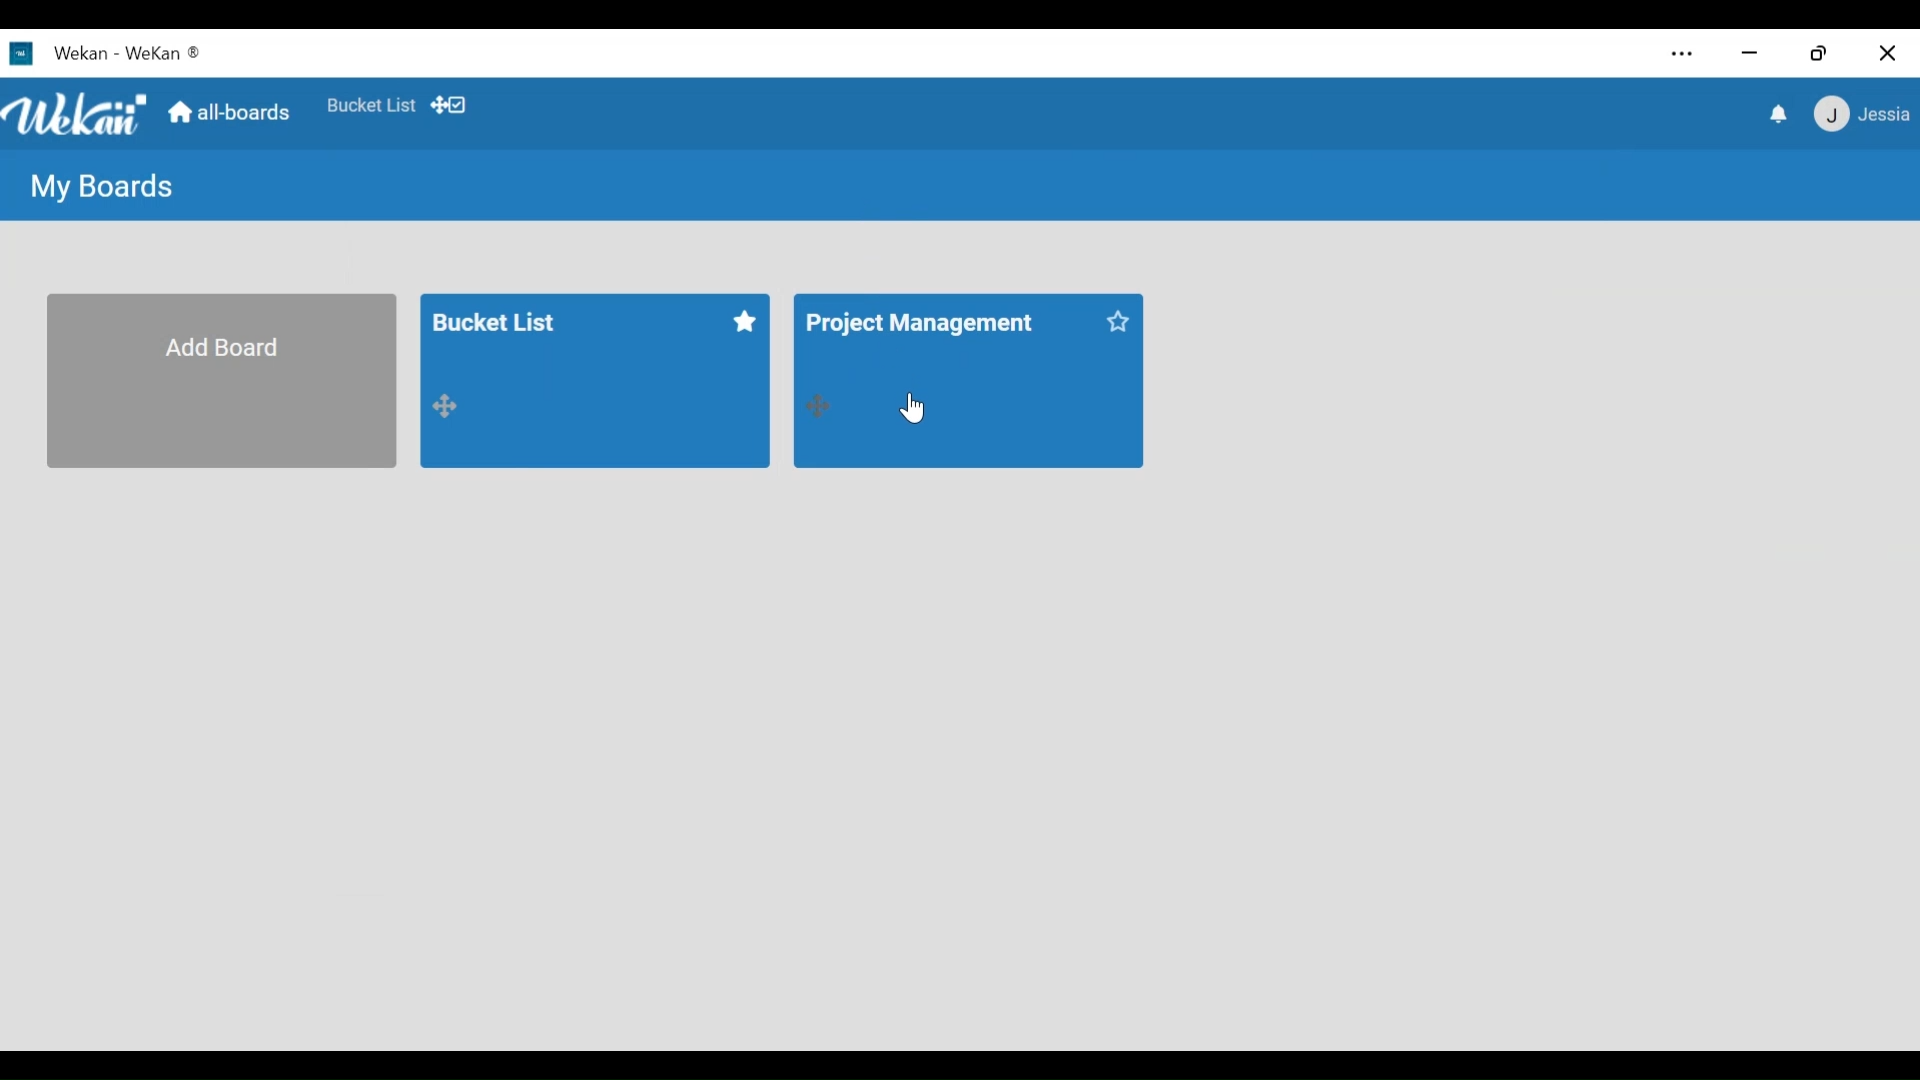 The width and height of the screenshot is (1920, 1080). I want to click on Cursor, so click(910, 410).